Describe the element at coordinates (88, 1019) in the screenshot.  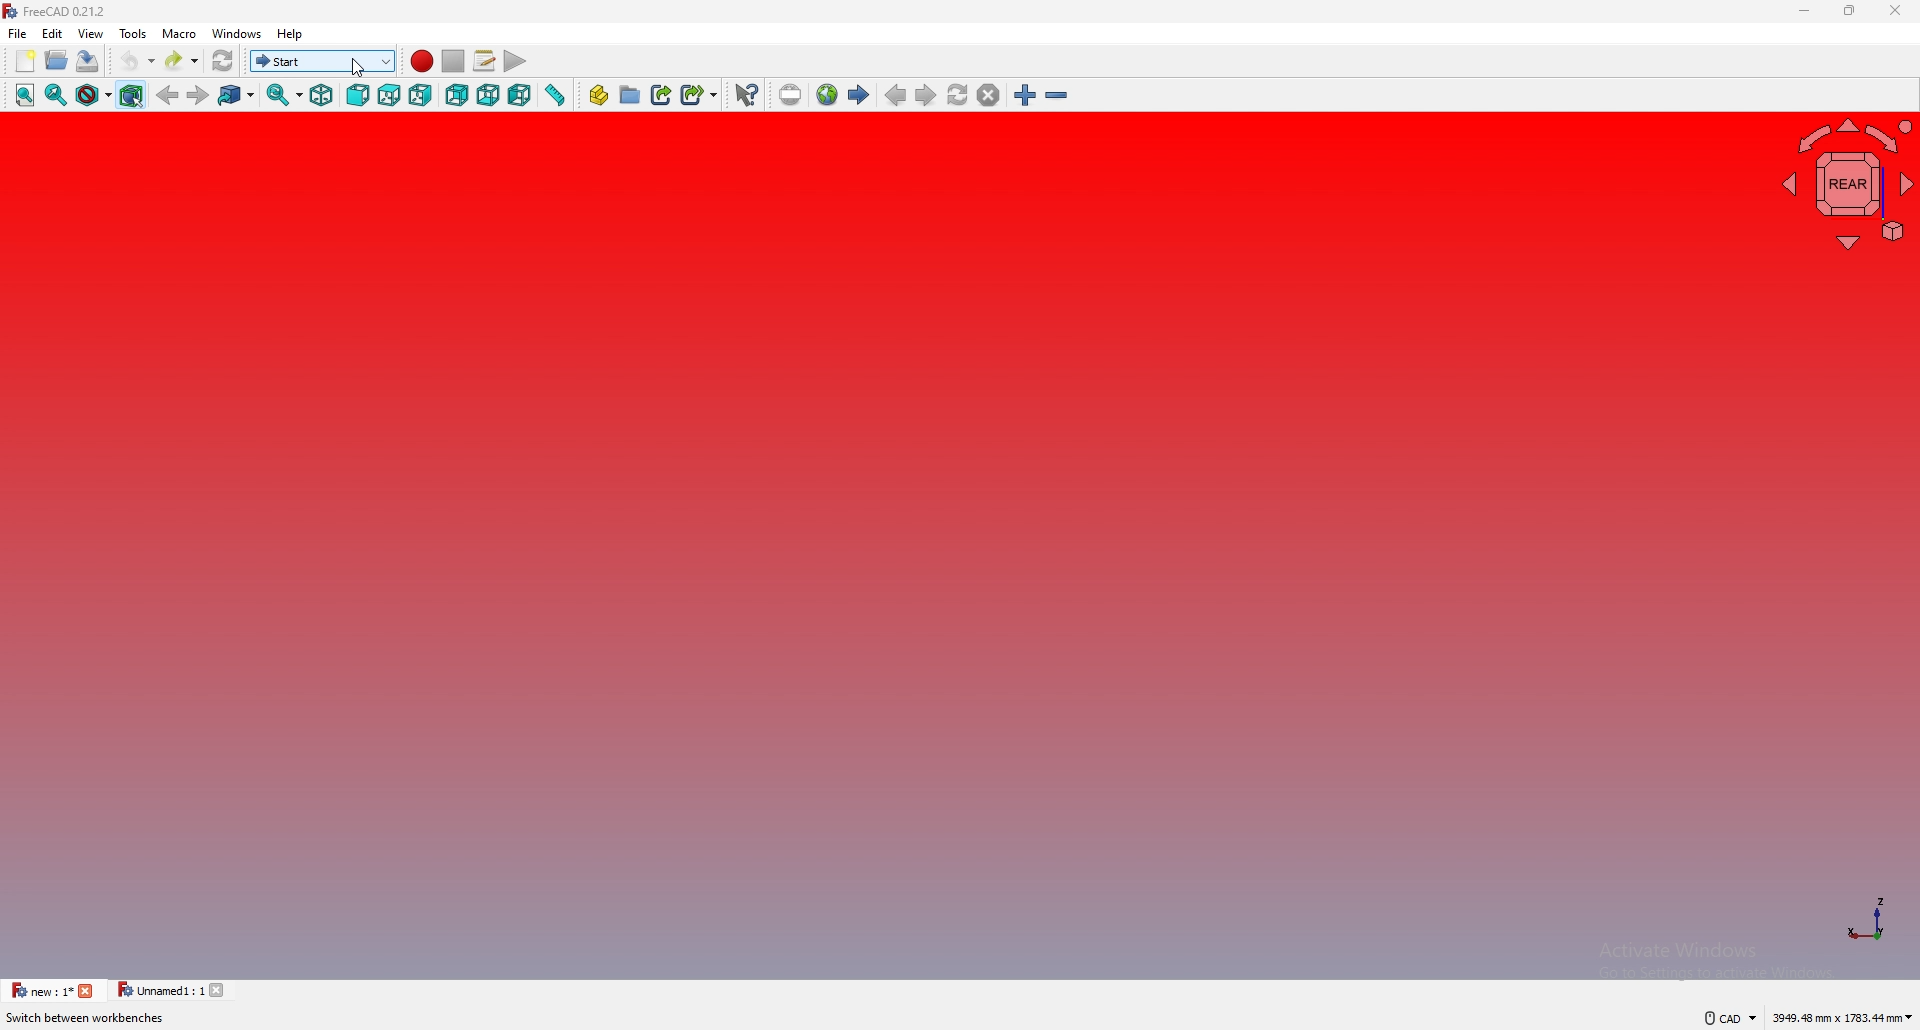
I see `Switch between workbenches` at that location.